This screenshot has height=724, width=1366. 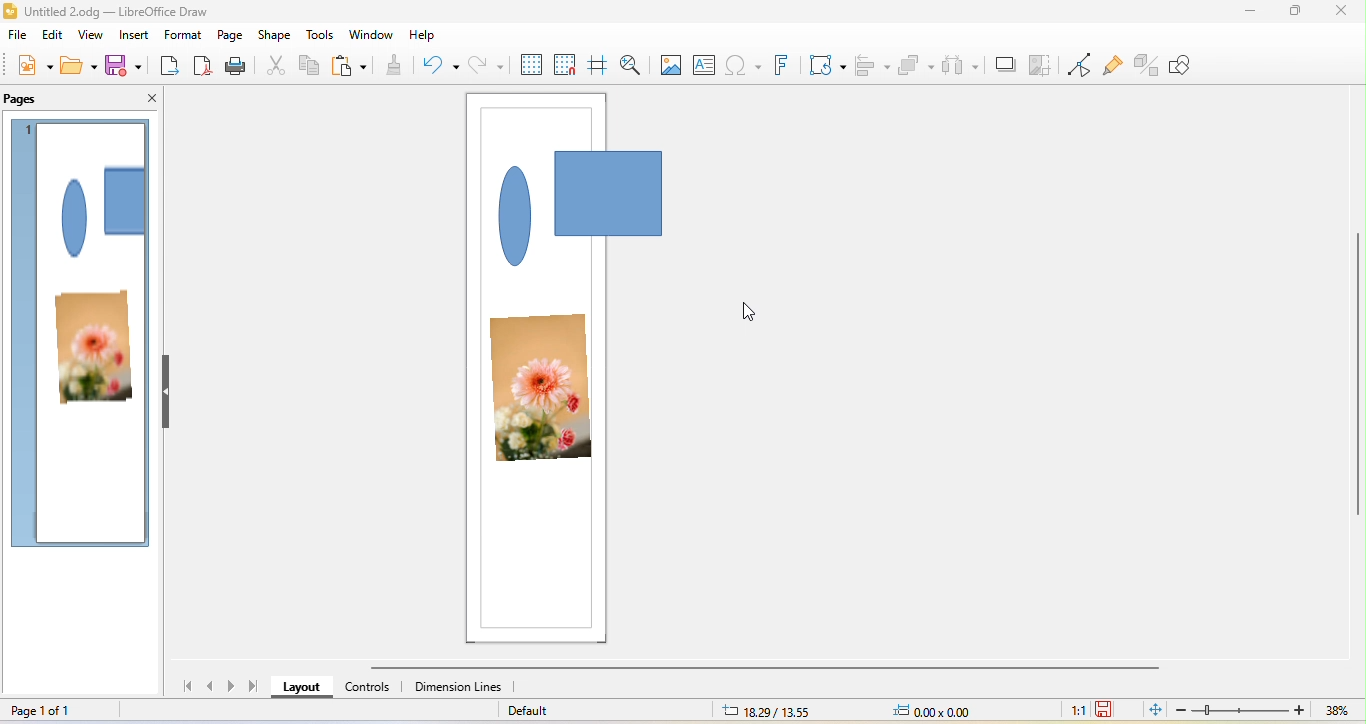 What do you see at coordinates (1114, 63) in the screenshot?
I see `show gluepoint function` at bounding box center [1114, 63].